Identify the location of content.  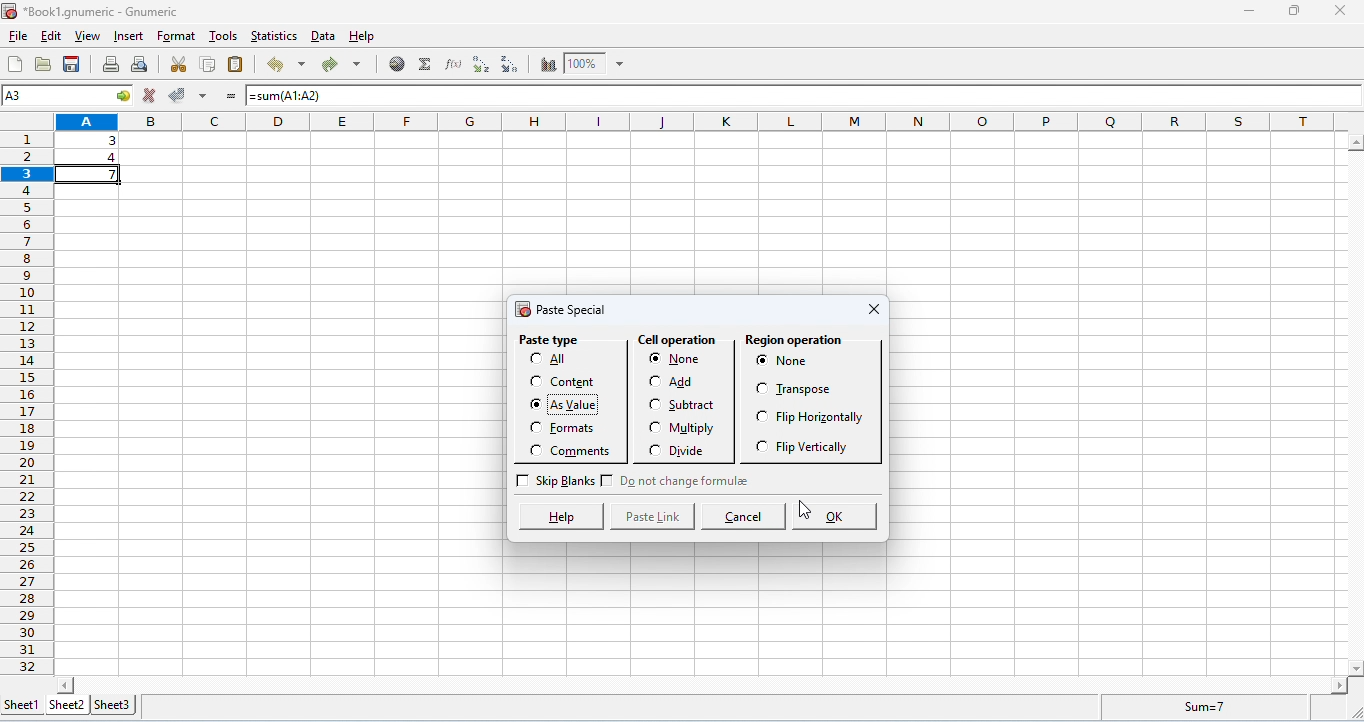
(577, 382).